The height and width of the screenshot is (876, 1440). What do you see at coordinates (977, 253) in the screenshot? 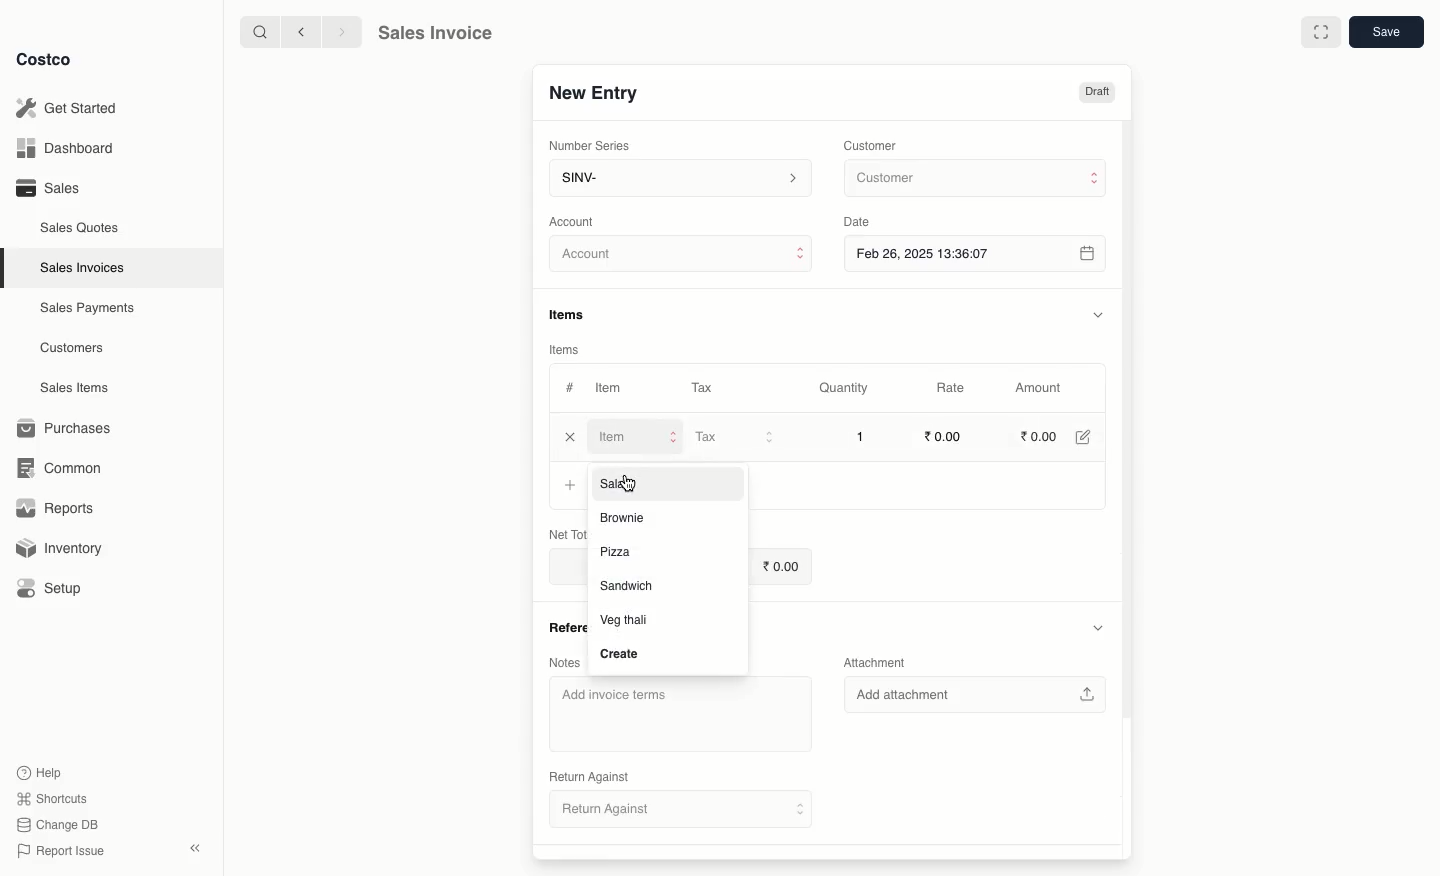
I see `Feb 26, 2025 13:36:07` at bounding box center [977, 253].